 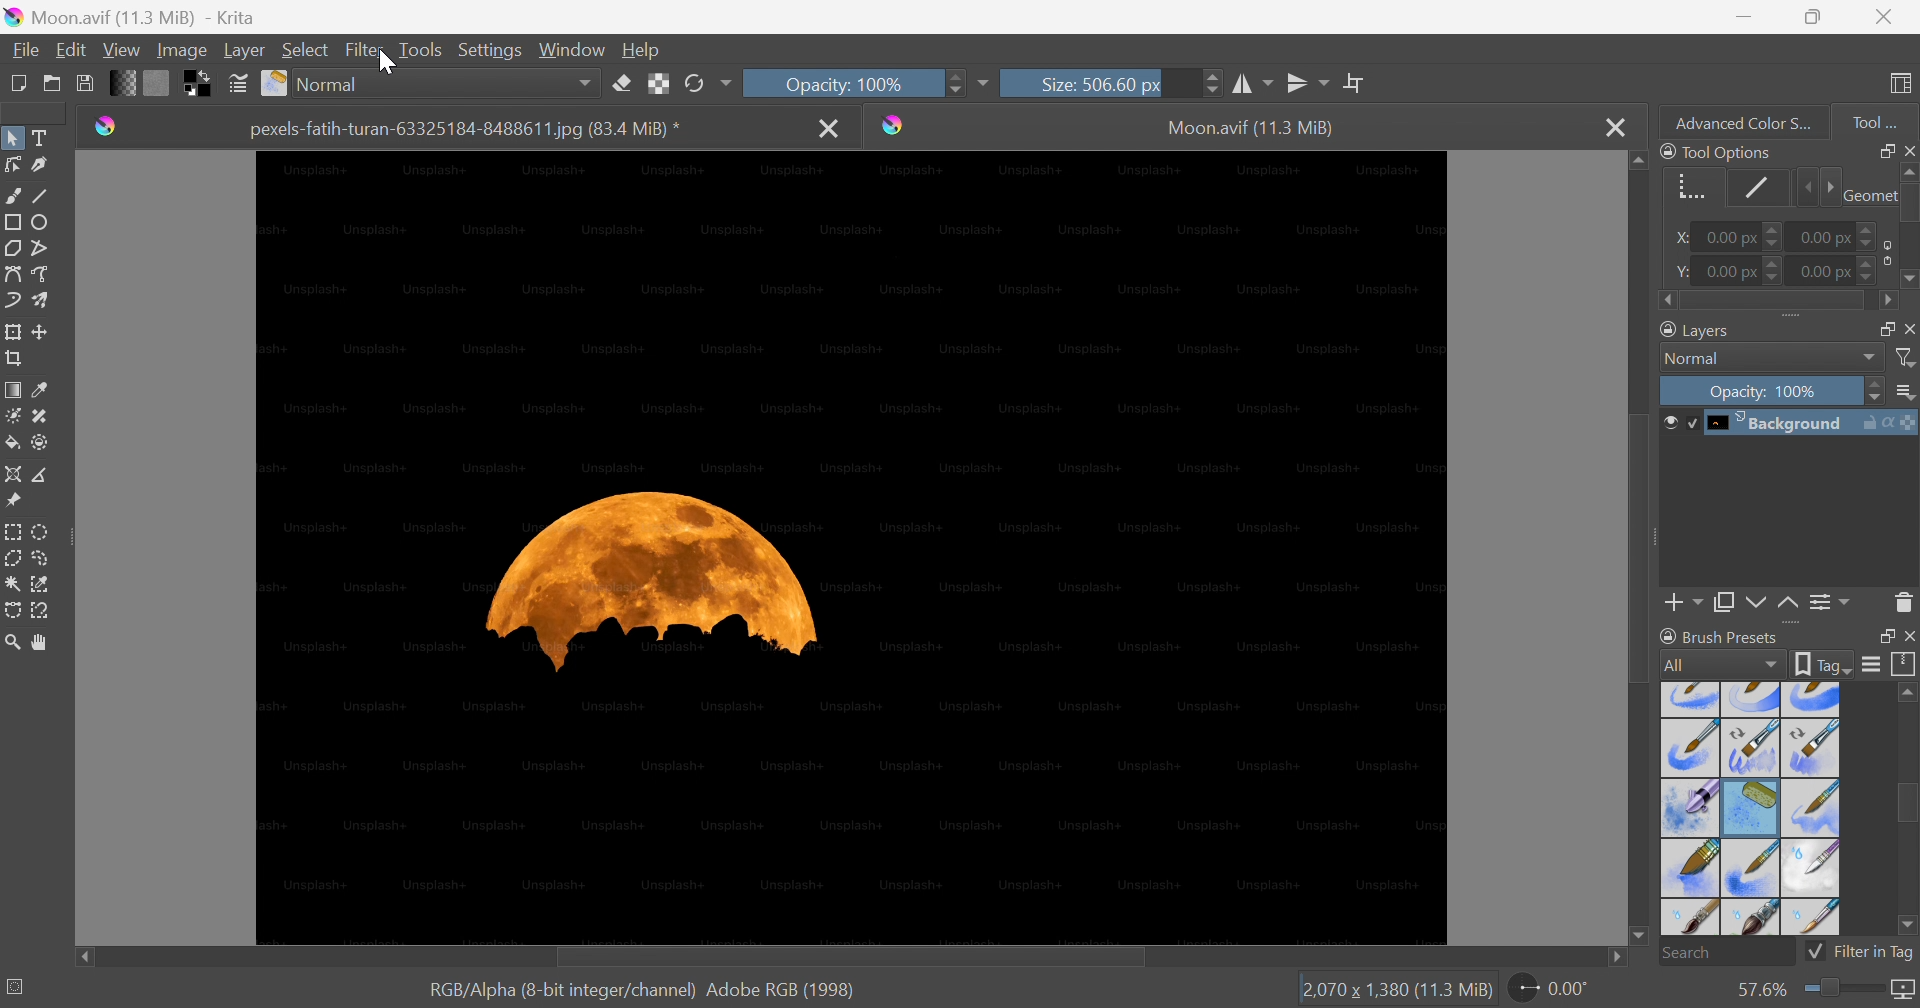 I want to click on Colorize mask tool, so click(x=12, y=416).